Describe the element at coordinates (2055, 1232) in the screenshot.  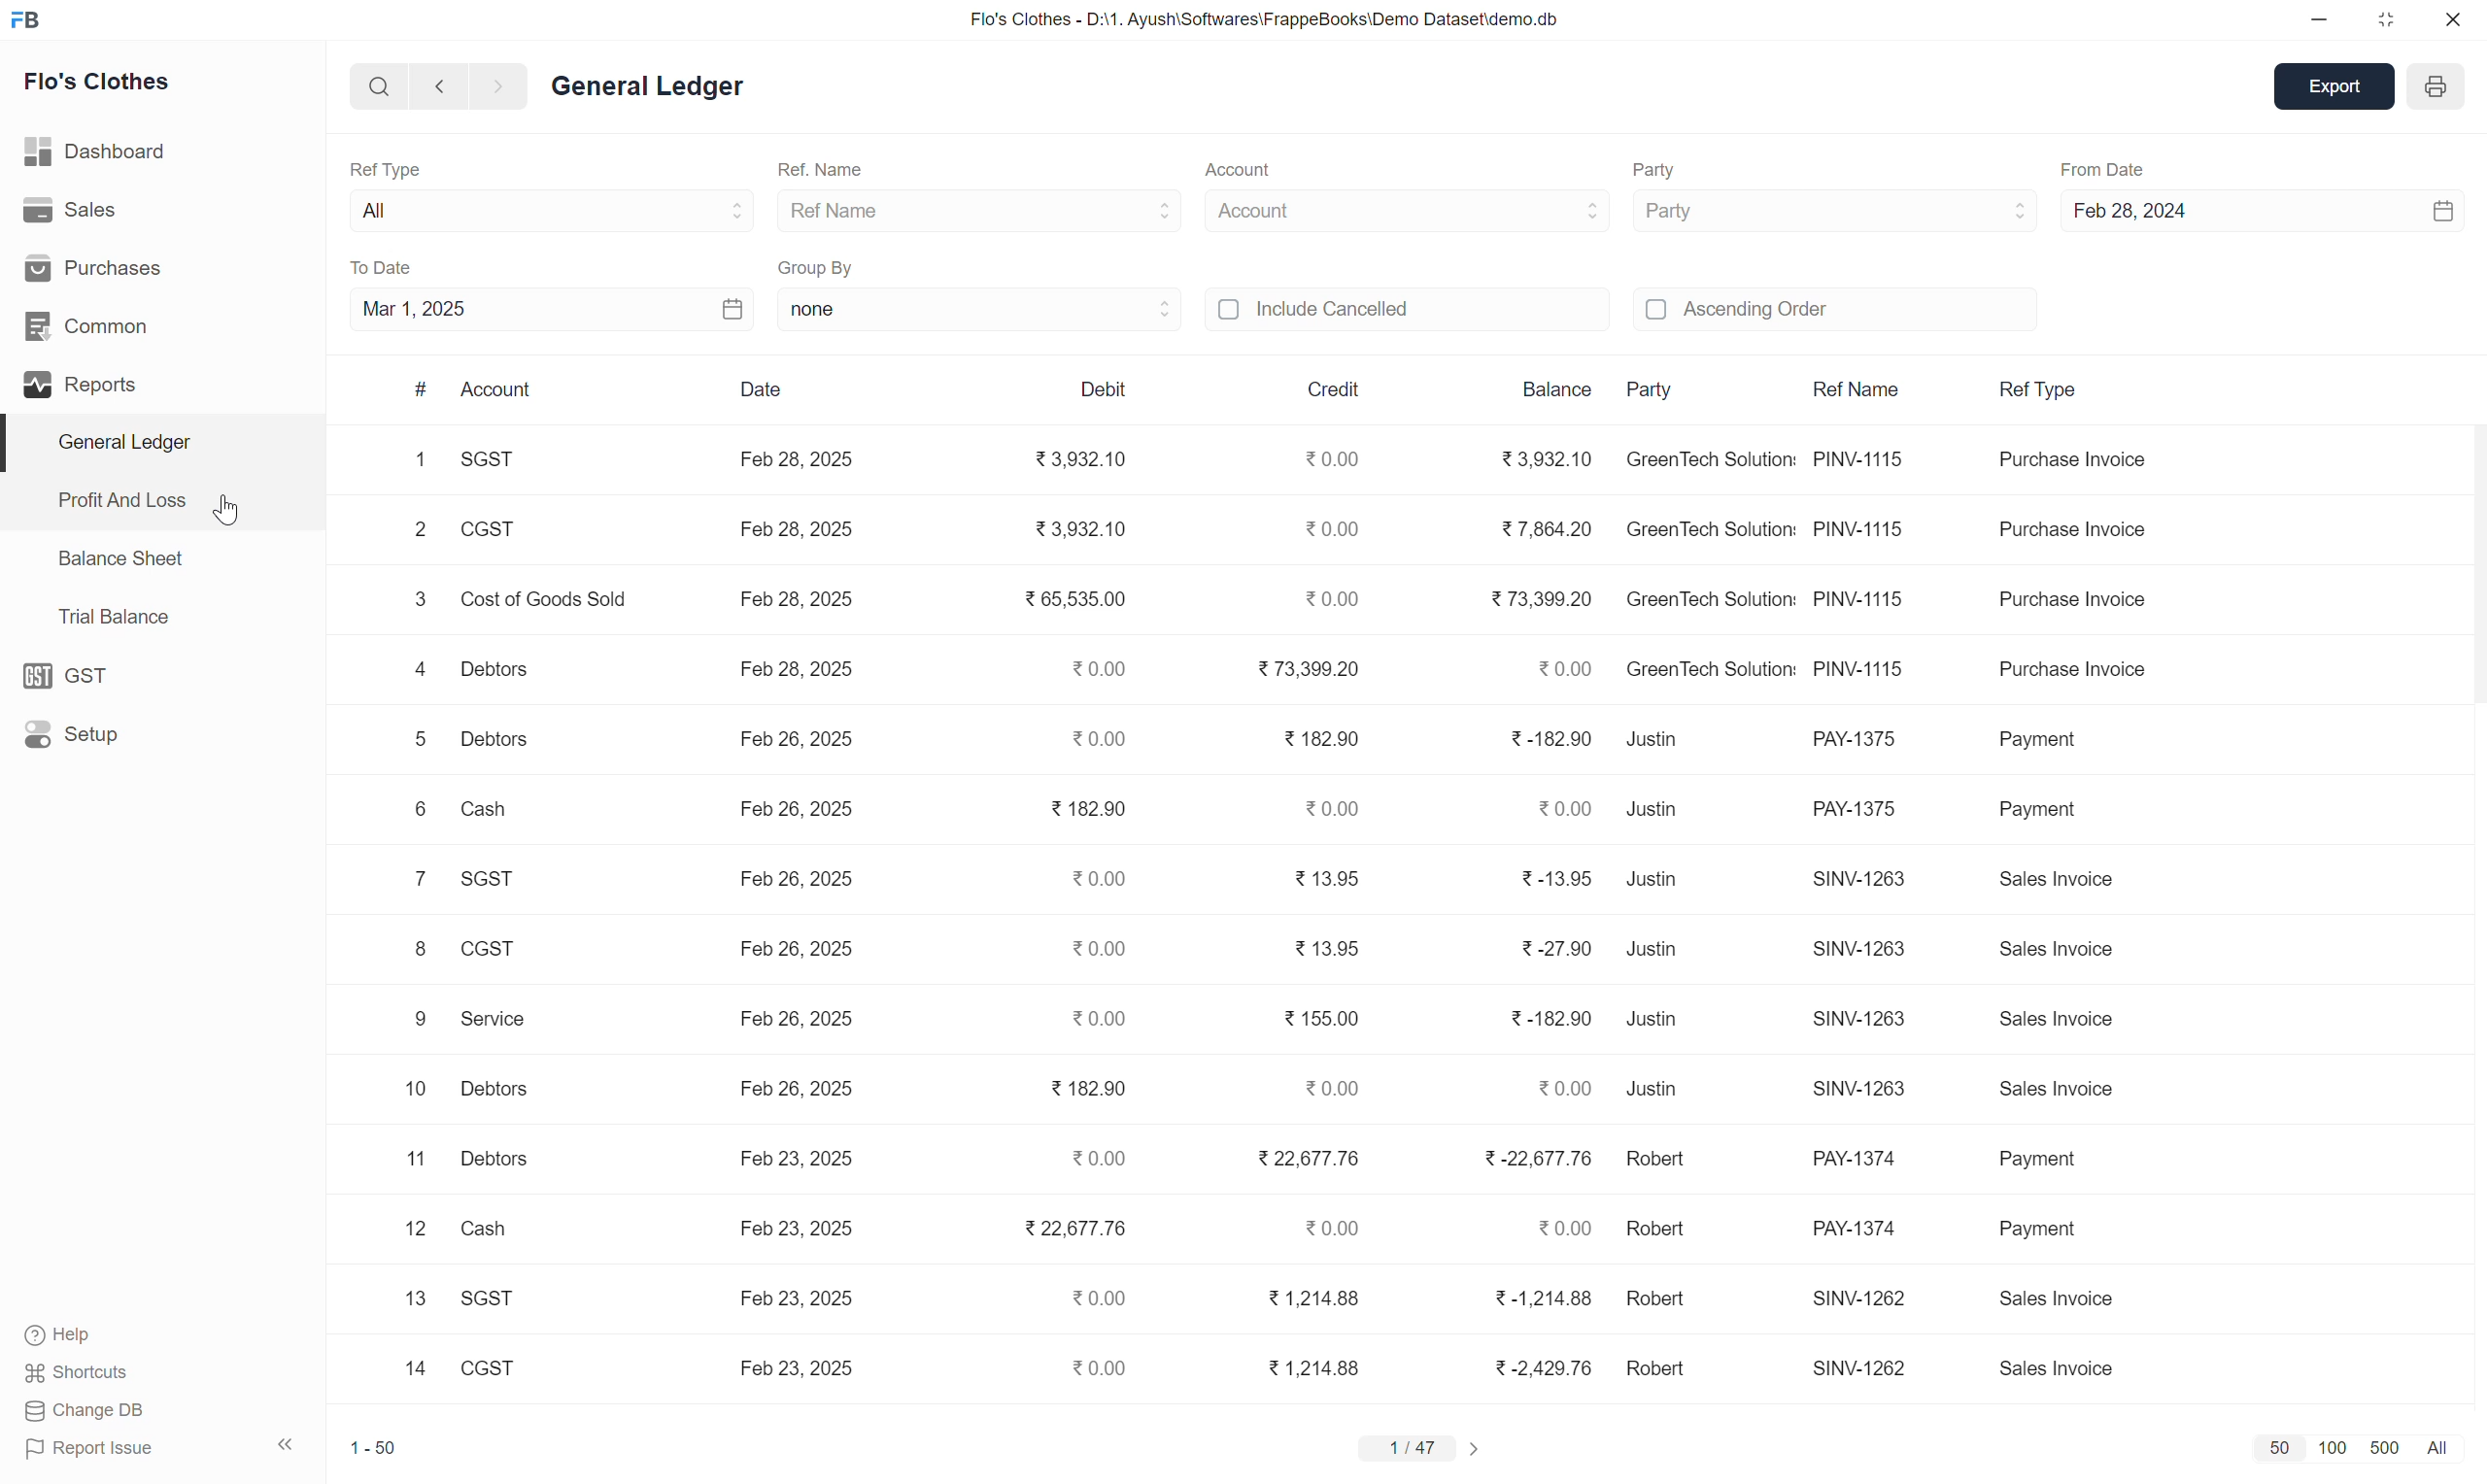
I see `Payment` at that location.